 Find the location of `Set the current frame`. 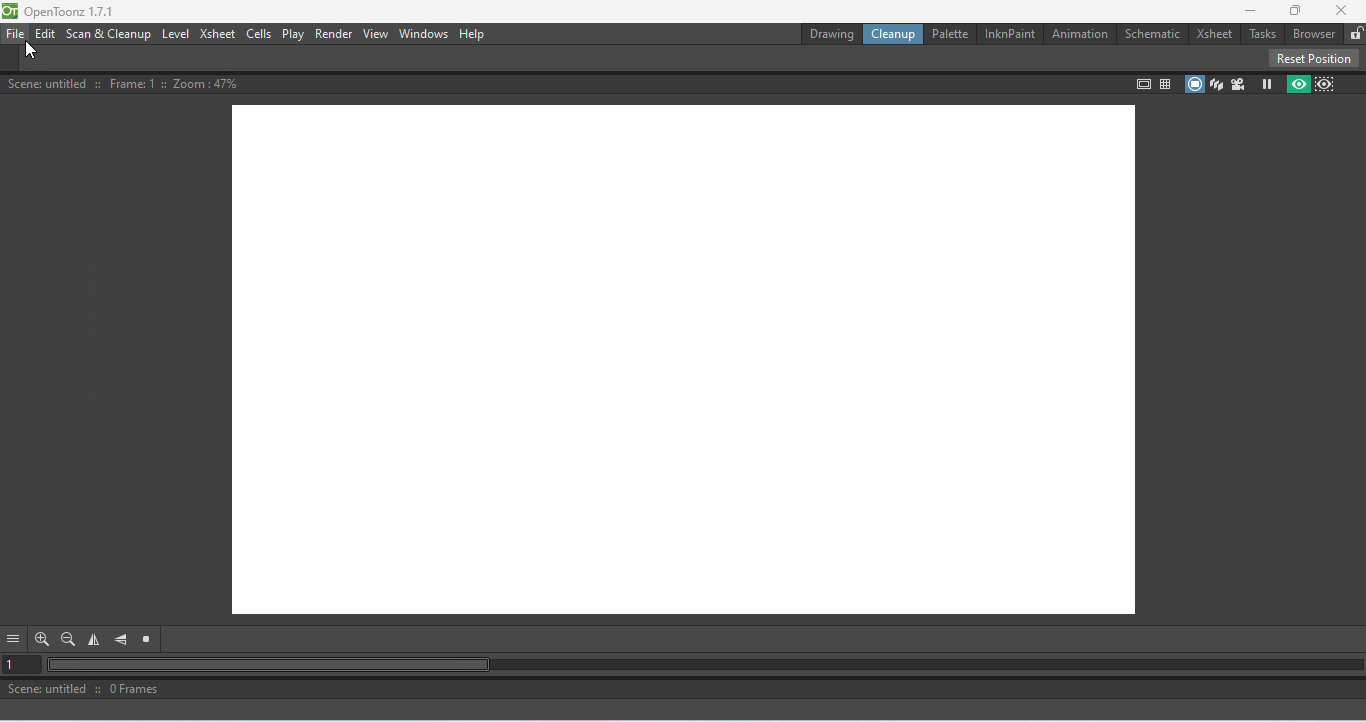

Set the current frame is located at coordinates (22, 666).